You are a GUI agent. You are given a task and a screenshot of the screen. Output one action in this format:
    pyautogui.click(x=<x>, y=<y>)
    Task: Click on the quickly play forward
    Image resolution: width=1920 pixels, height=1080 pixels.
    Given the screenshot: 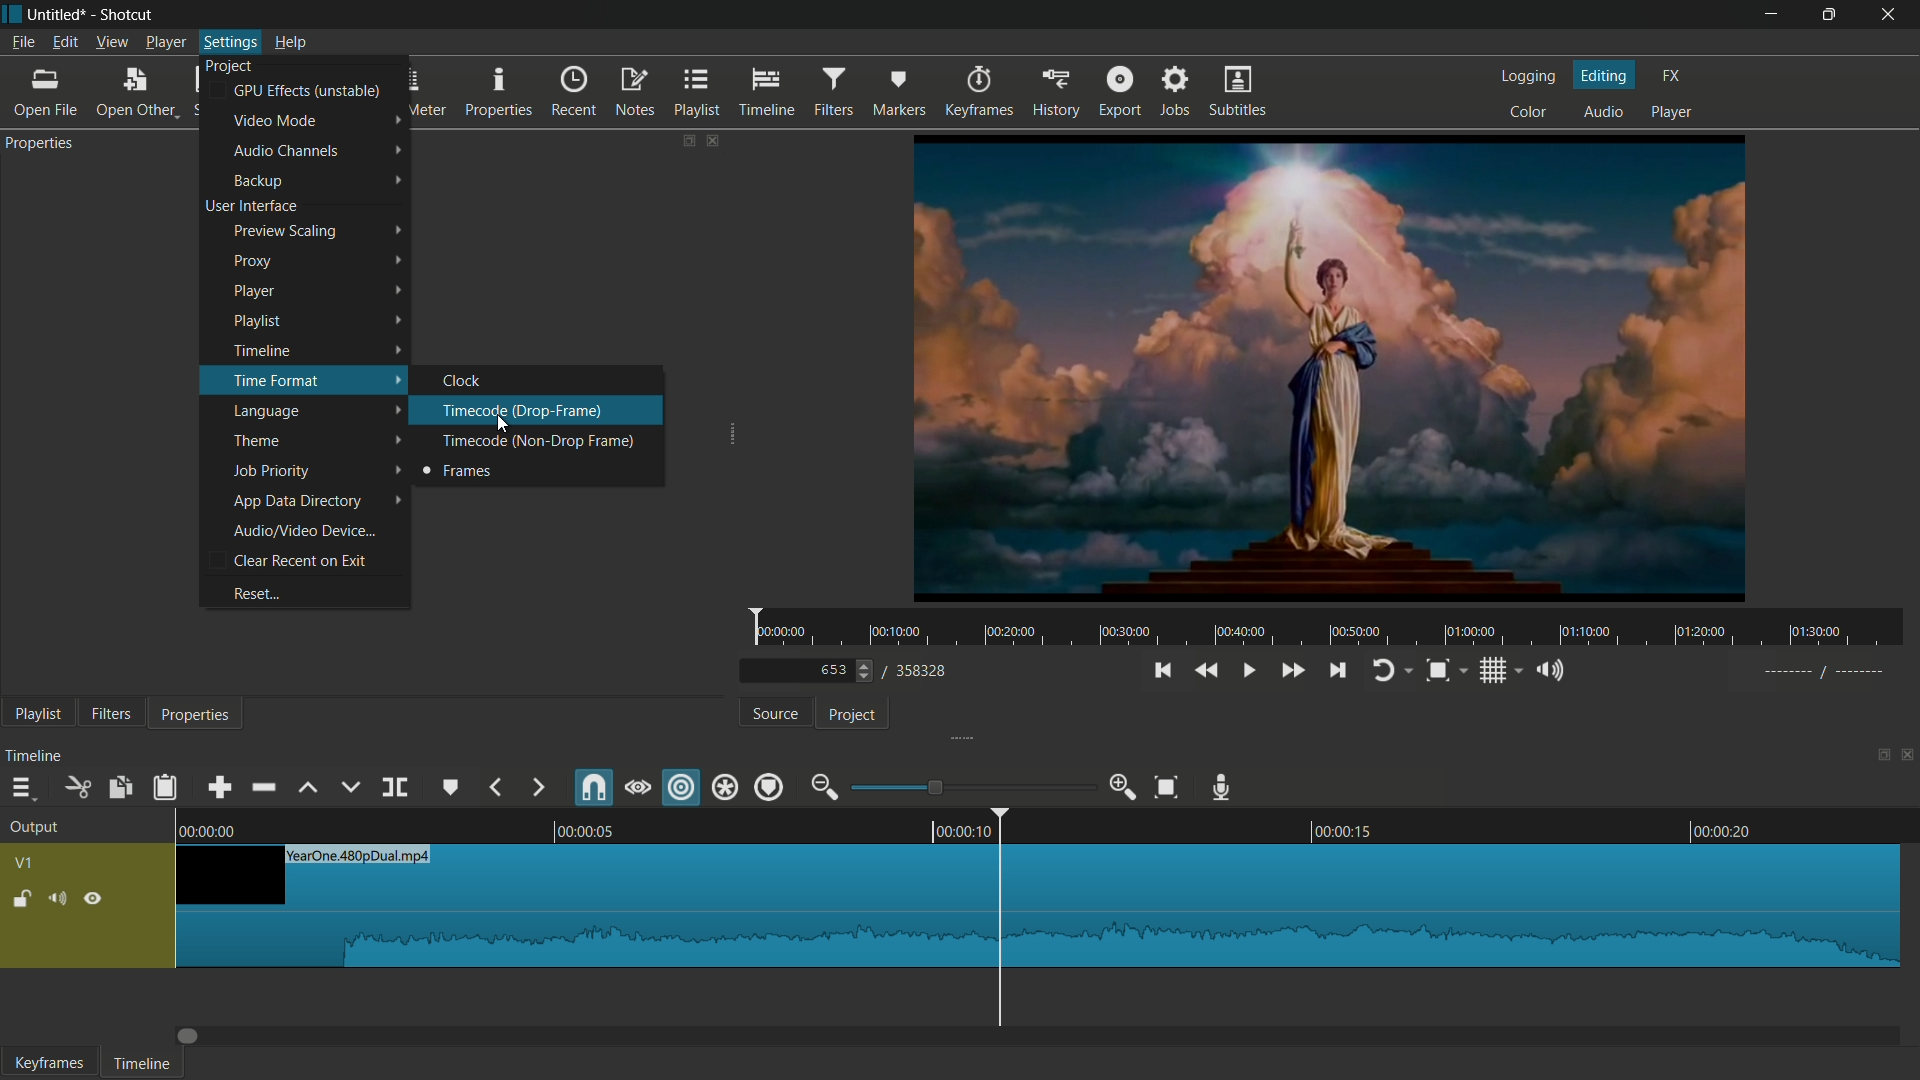 What is the action you would take?
    pyautogui.click(x=1294, y=671)
    